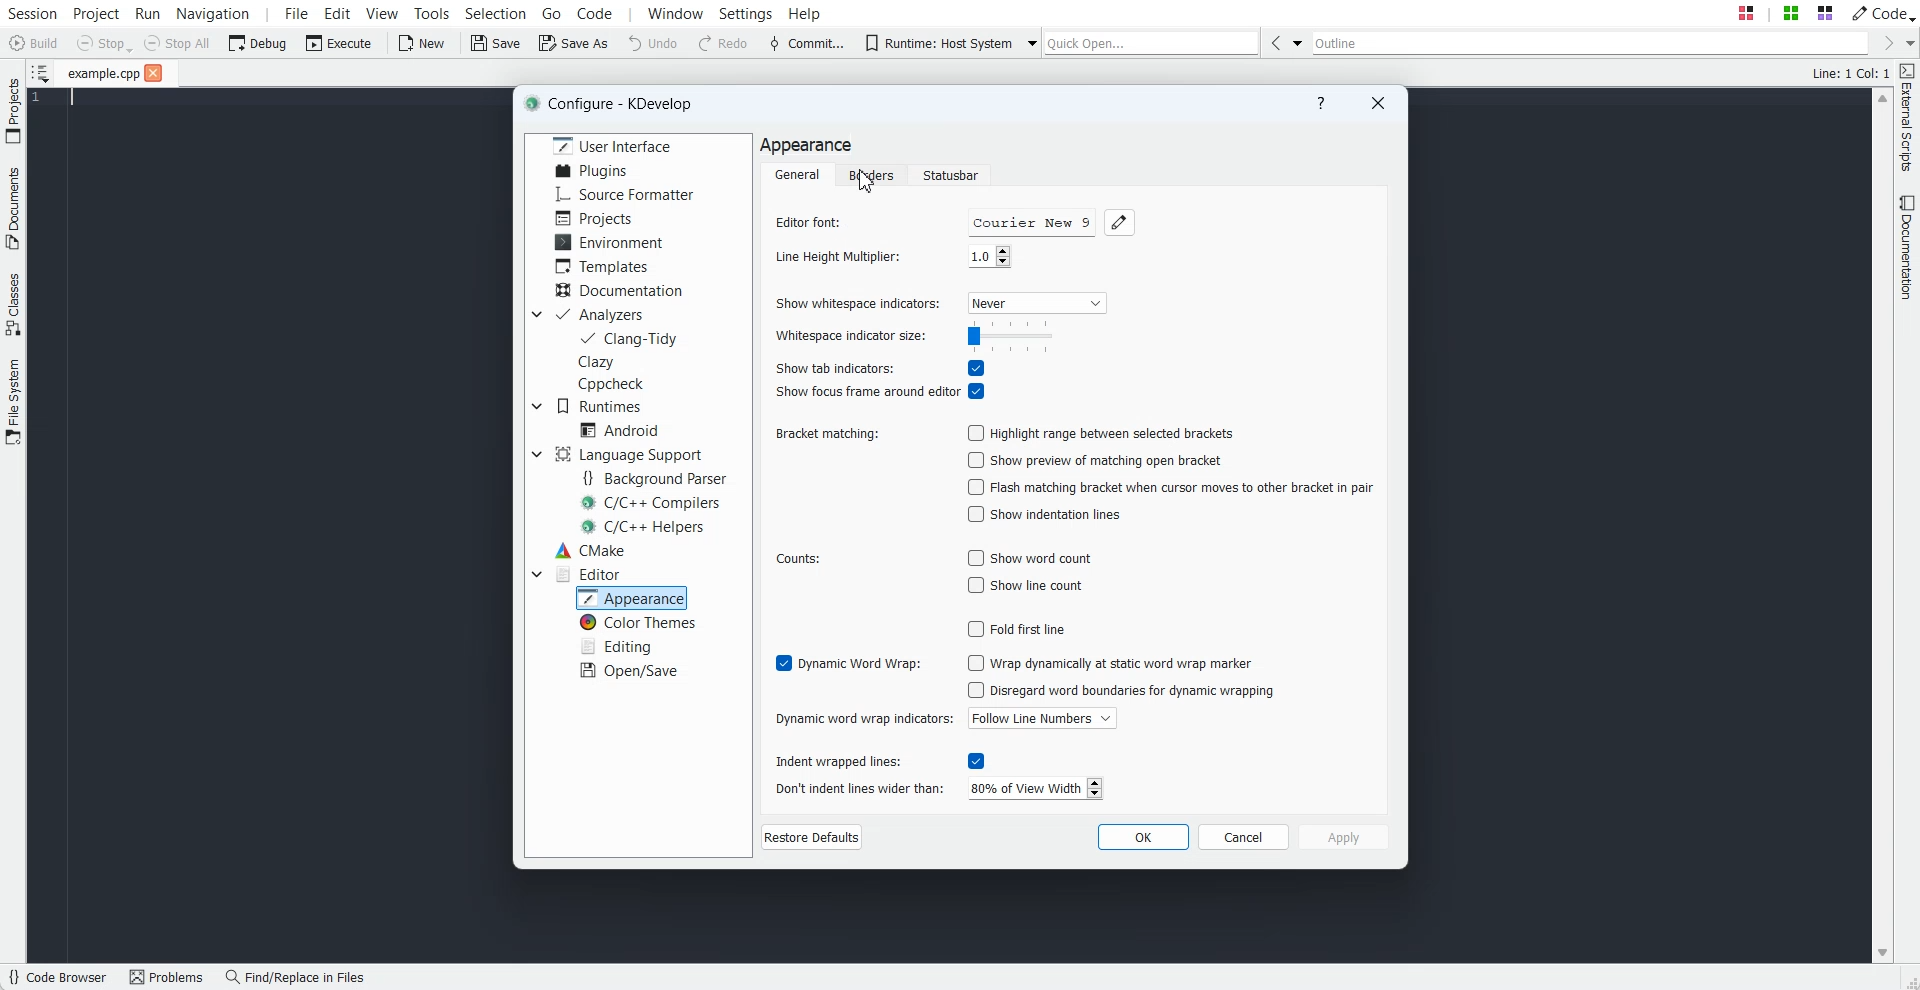 This screenshot has height=990, width=1920. What do you see at coordinates (631, 338) in the screenshot?
I see `Clang-Tidy` at bounding box center [631, 338].